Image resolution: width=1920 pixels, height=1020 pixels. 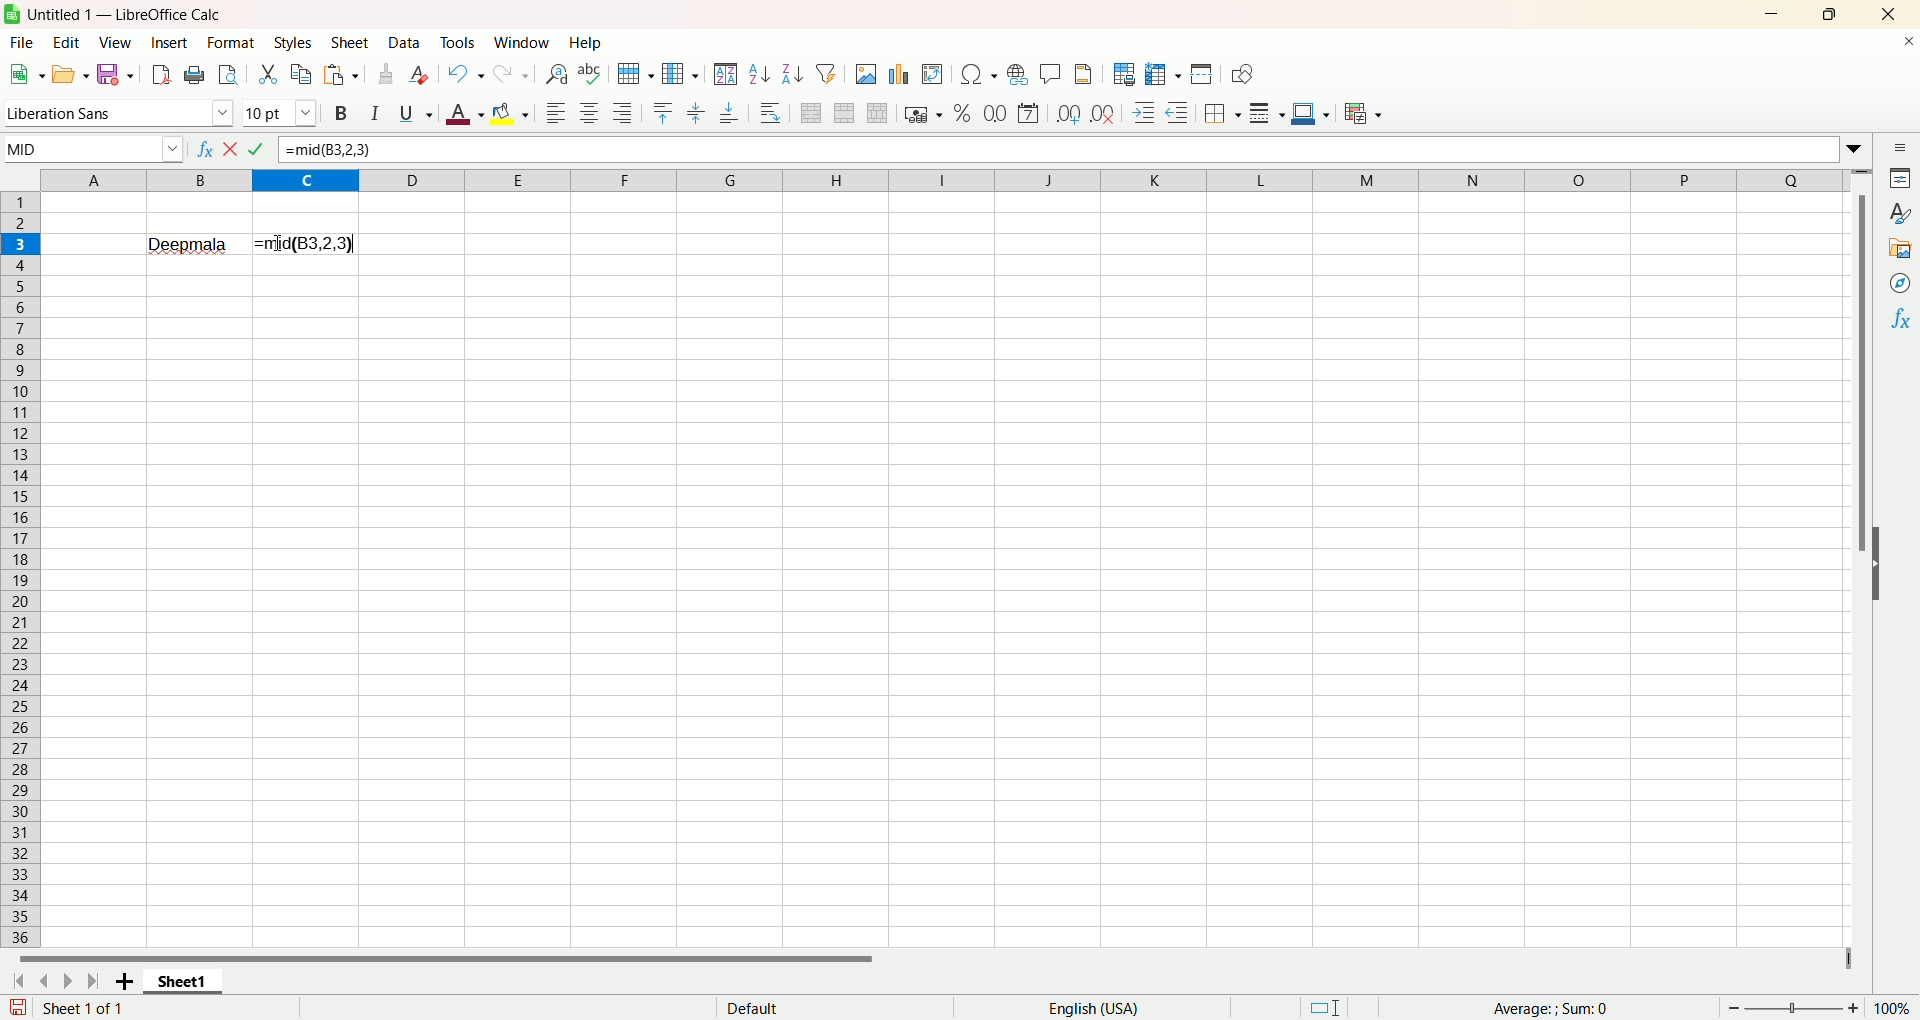 I want to click on File, so click(x=22, y=42).